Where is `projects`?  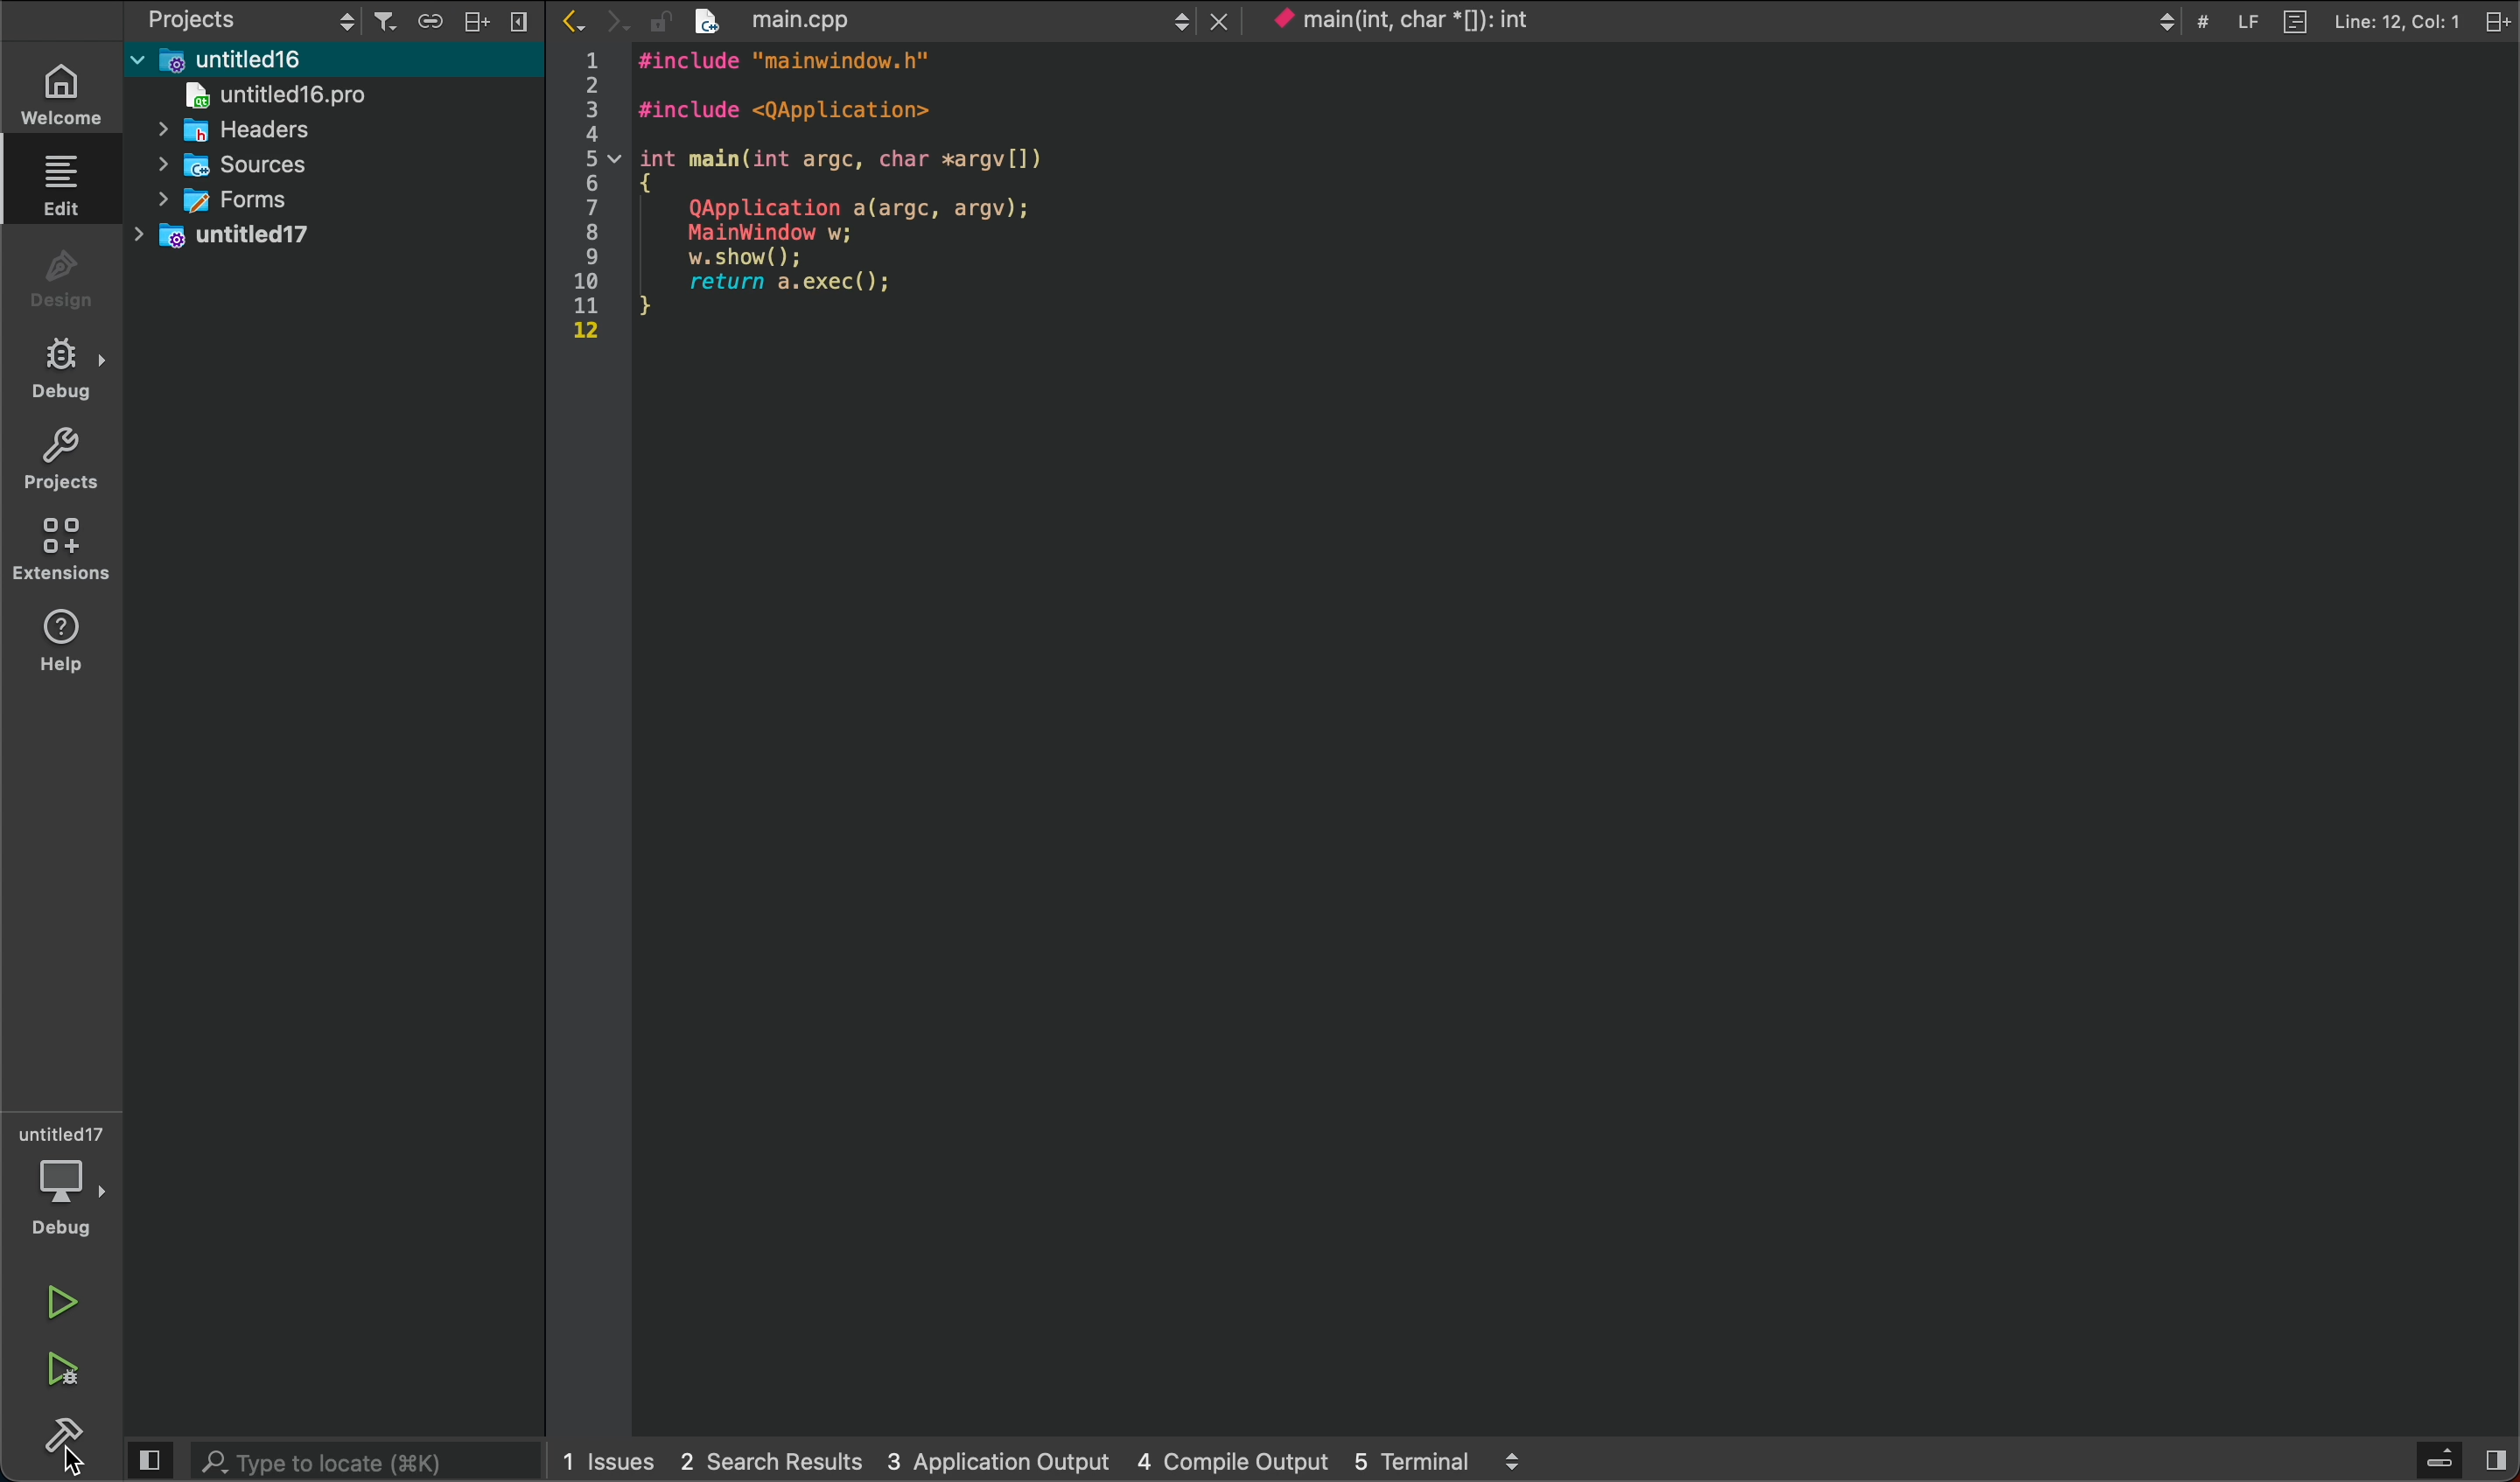 projects is located at coordinates (227, 18).